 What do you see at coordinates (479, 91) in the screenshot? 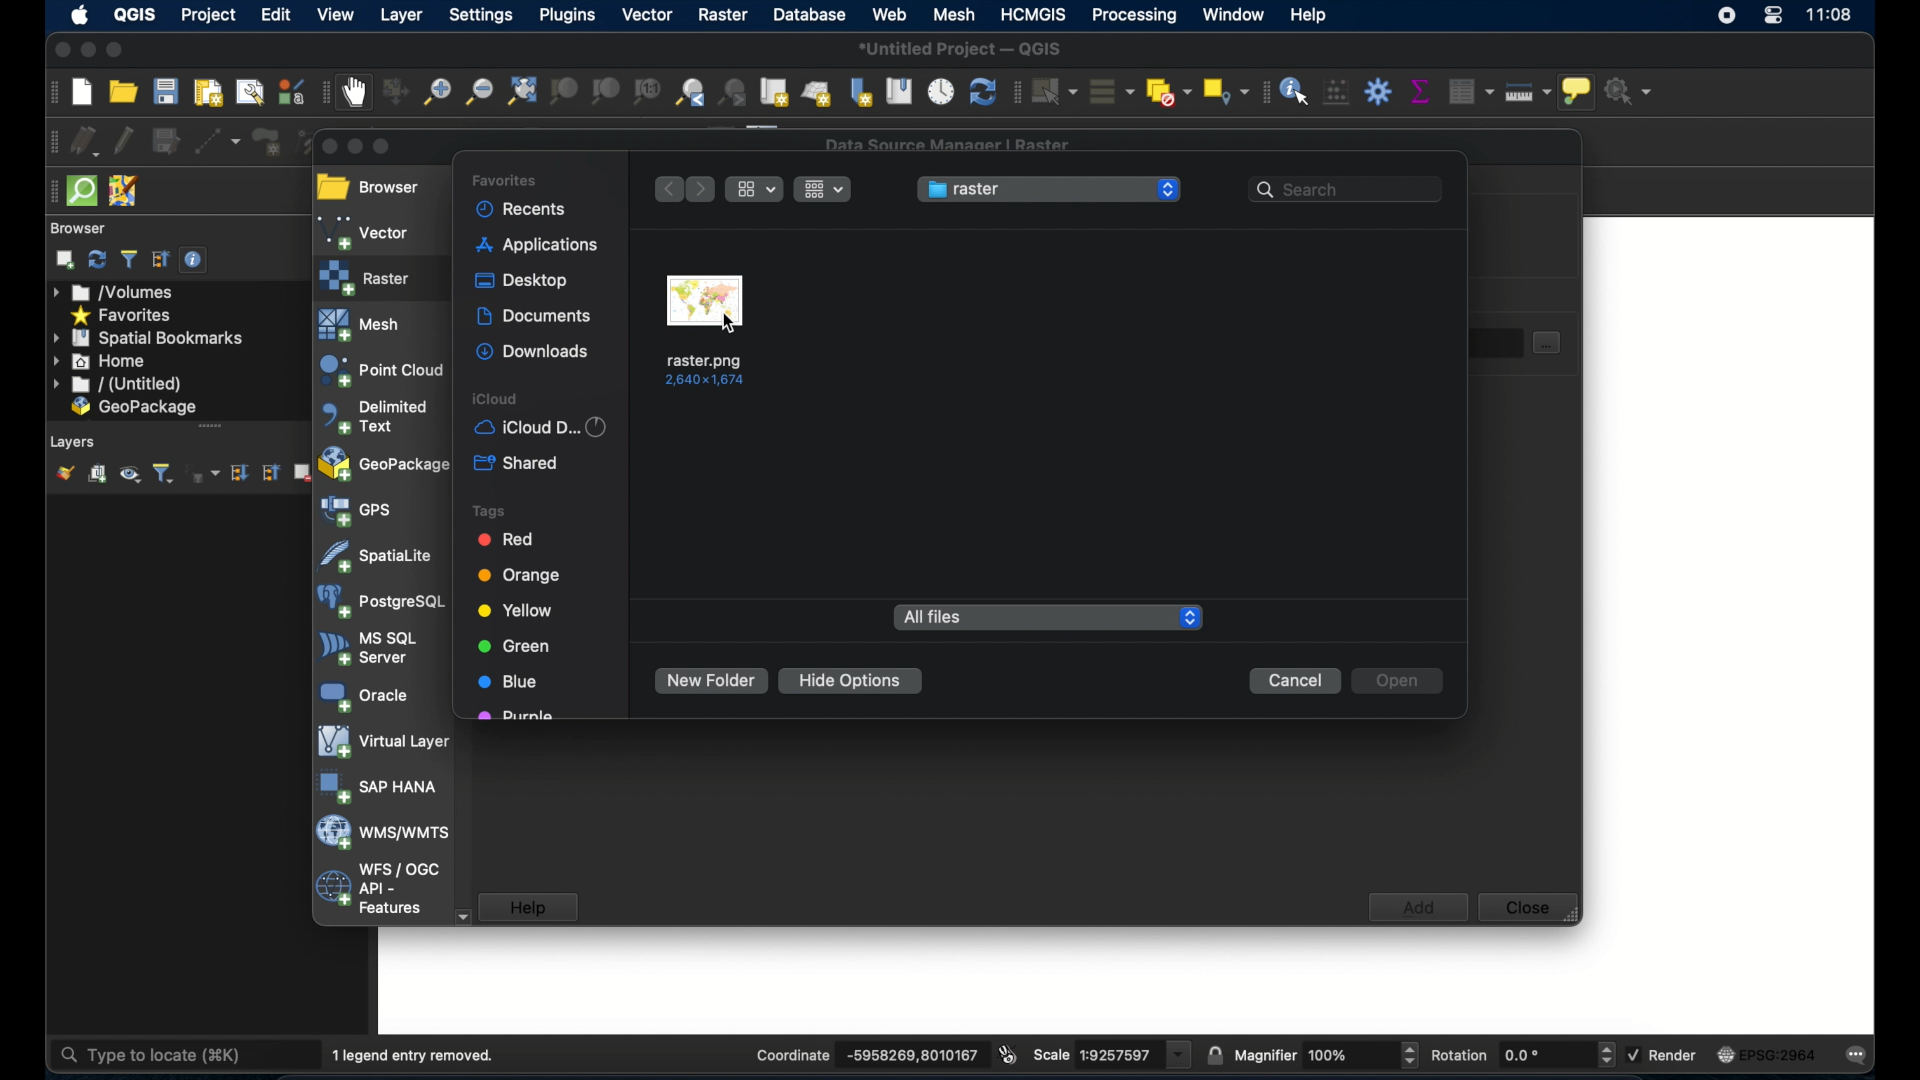
I see `zoom out` at bounding box center [479, 91].